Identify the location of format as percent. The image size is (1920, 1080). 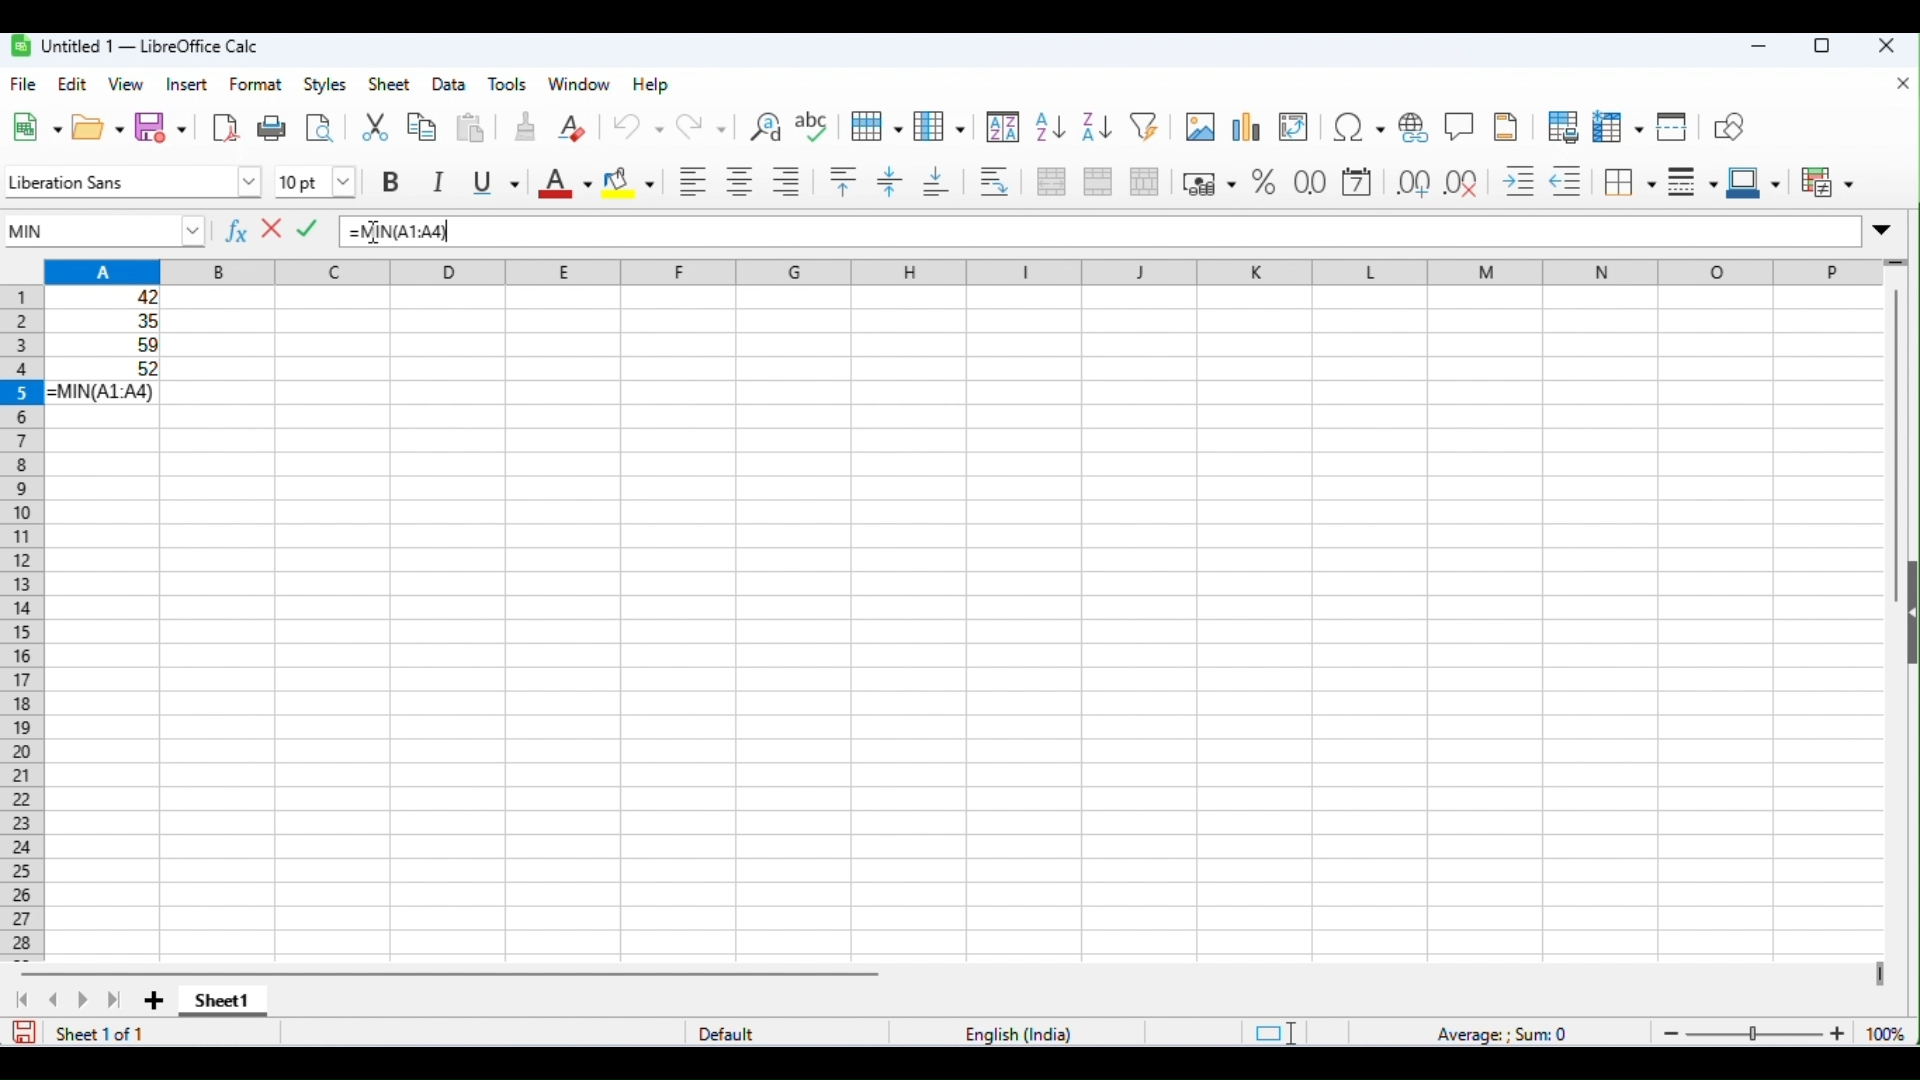
(1262, 182).